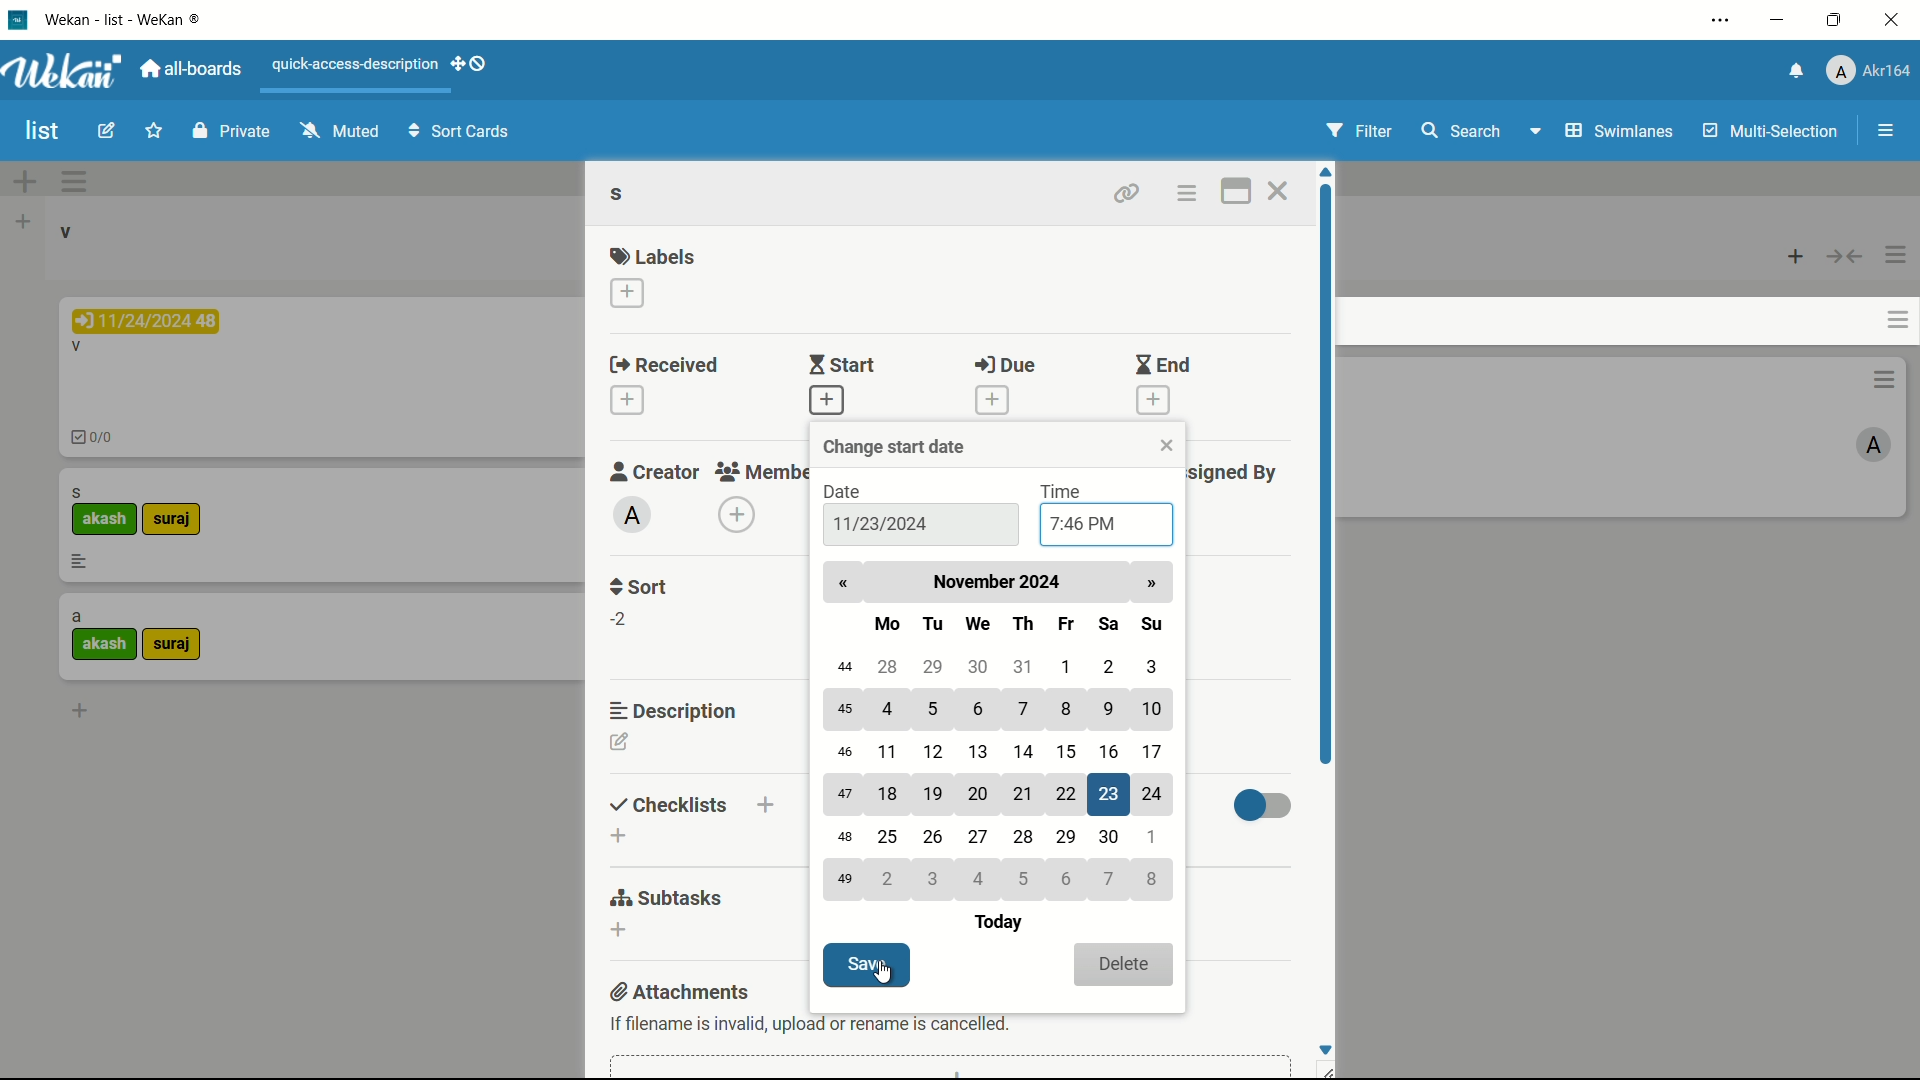 This screenshot has height=1080, width=1920. What do you see at coordinates (808, 1023) in the screenshot?
I see `text` at bounding box center [808, 1023].